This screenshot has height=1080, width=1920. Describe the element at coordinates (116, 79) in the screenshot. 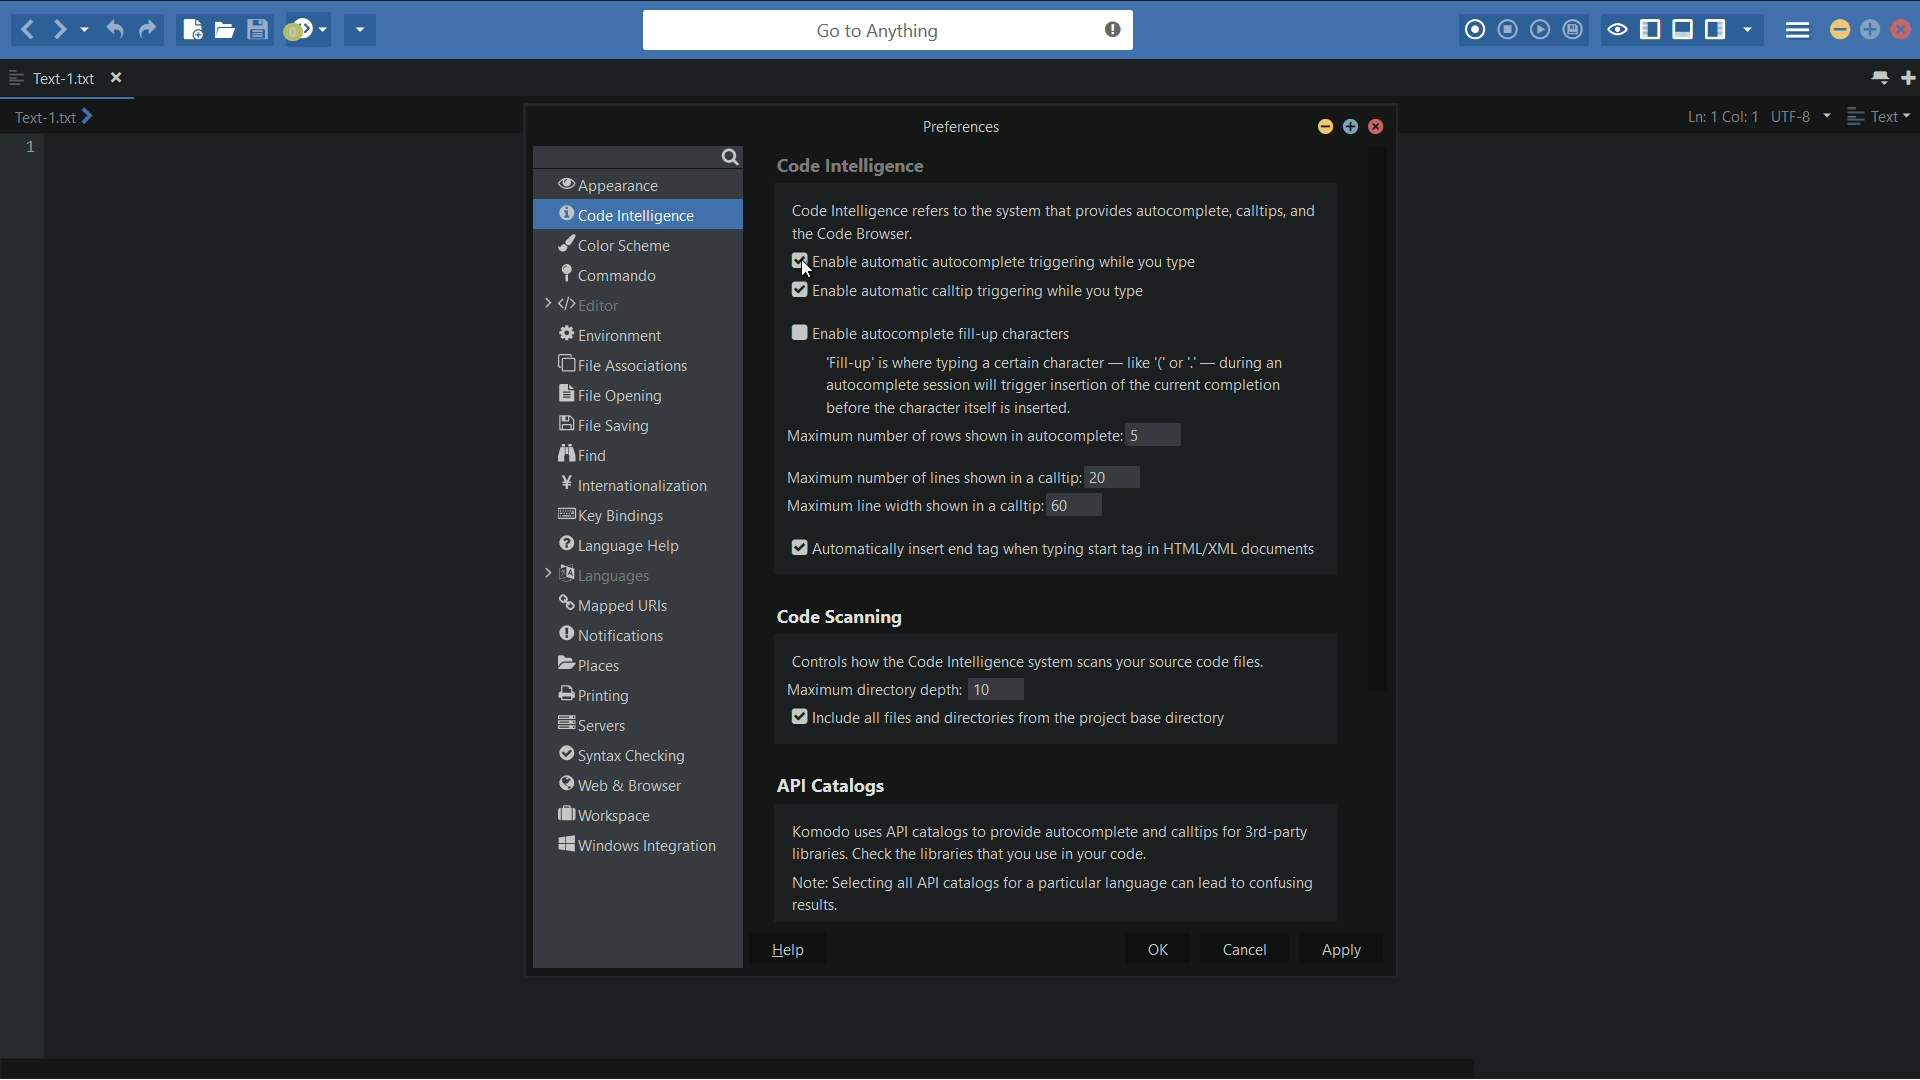

I see `close file` at that location.